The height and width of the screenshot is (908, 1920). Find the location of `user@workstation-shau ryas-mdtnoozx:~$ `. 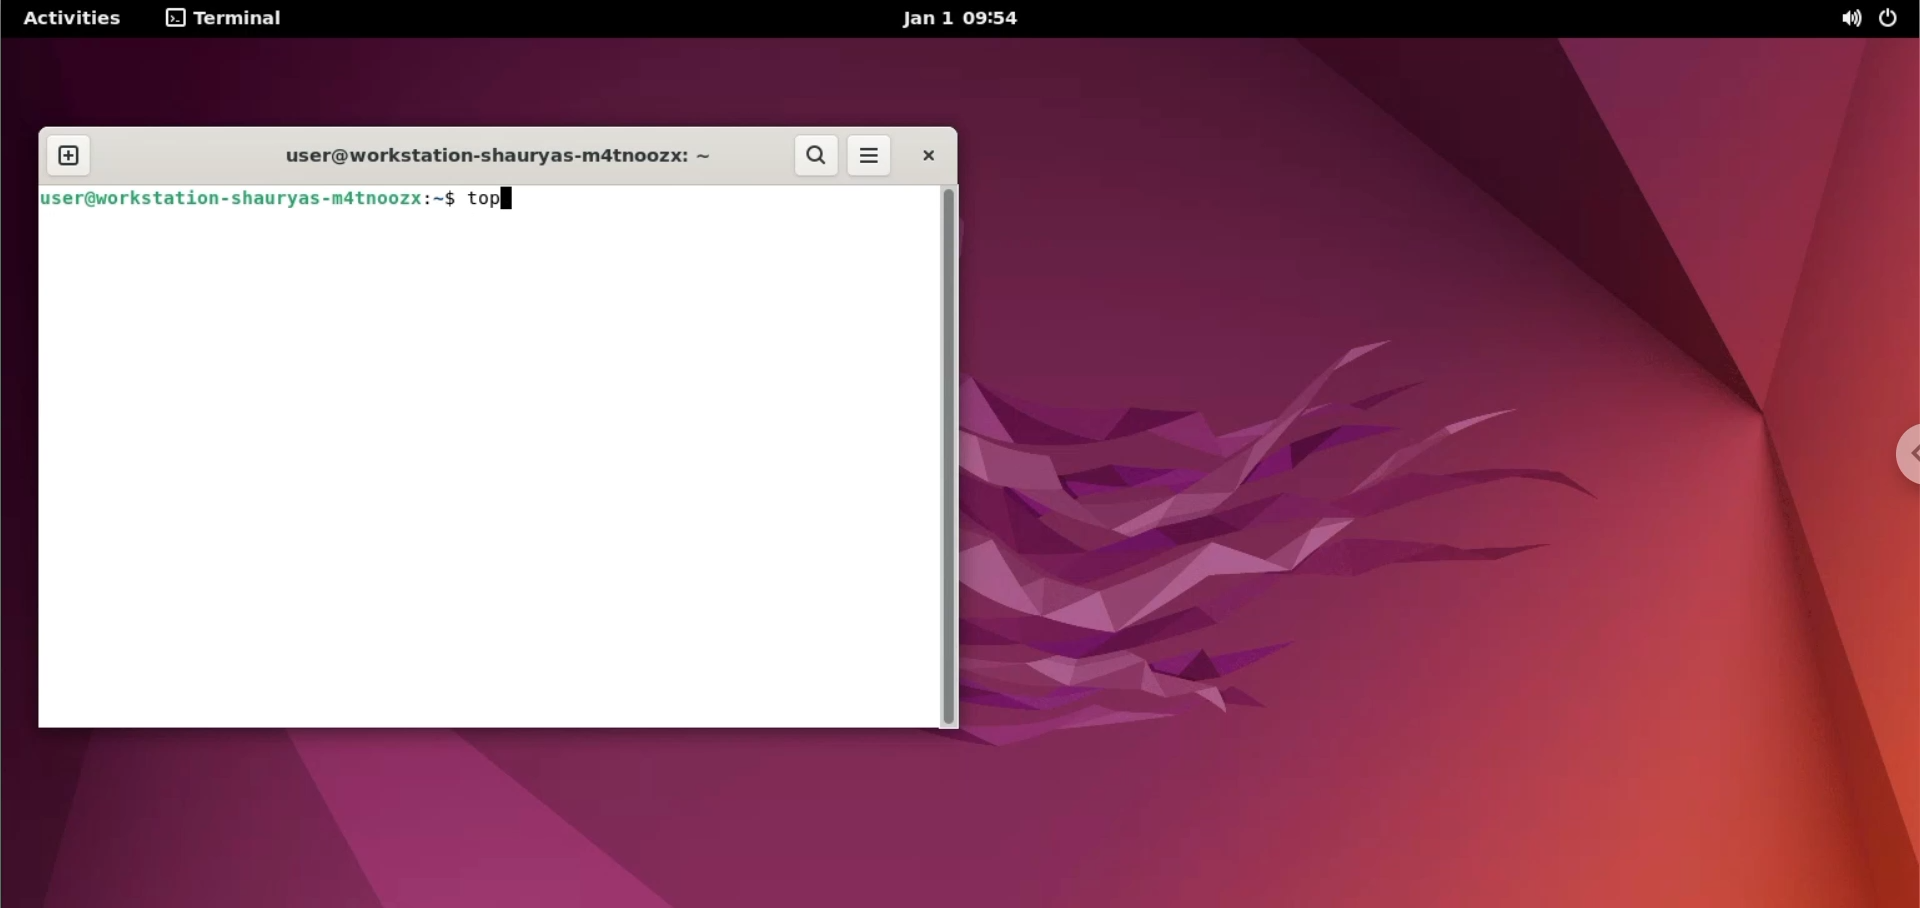

user@workstation-shau ryas-mdtnoozx:~$  is located at coordinates (244, 200).